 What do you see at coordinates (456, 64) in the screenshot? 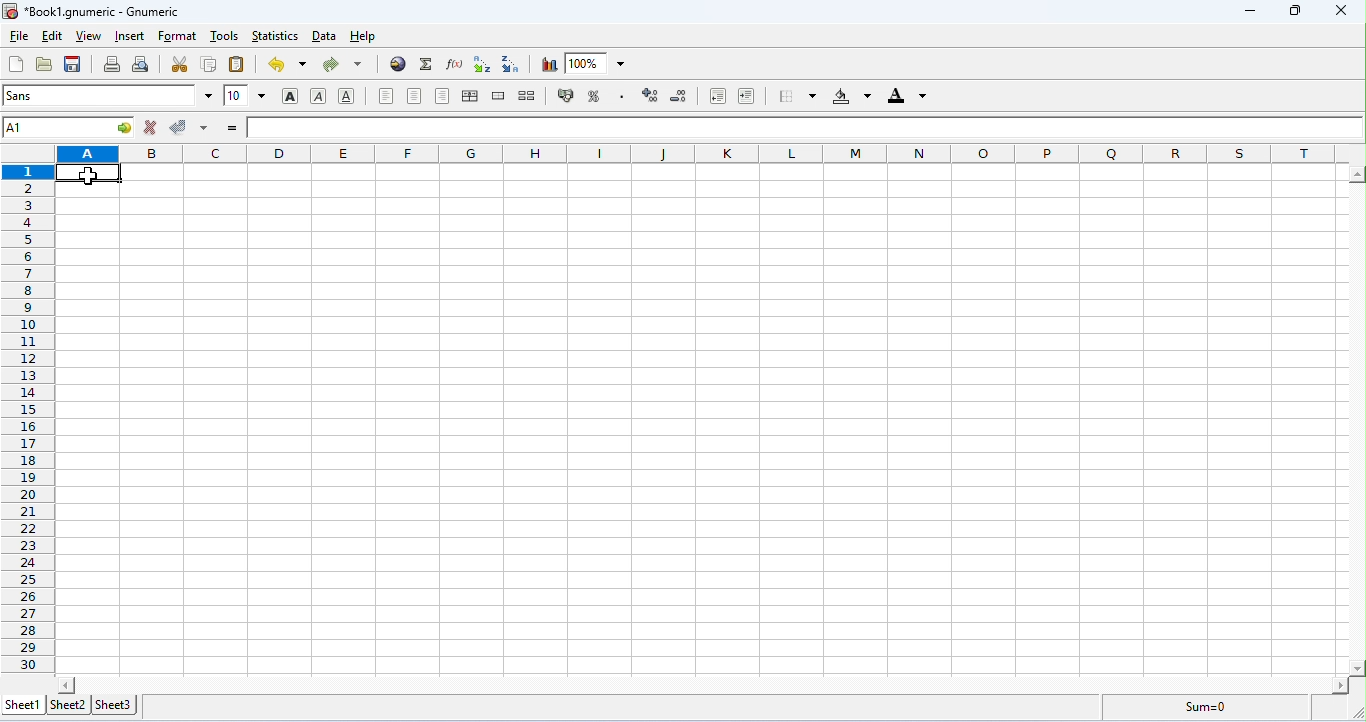
I see `function wizard` at bounding box center [456, 64].